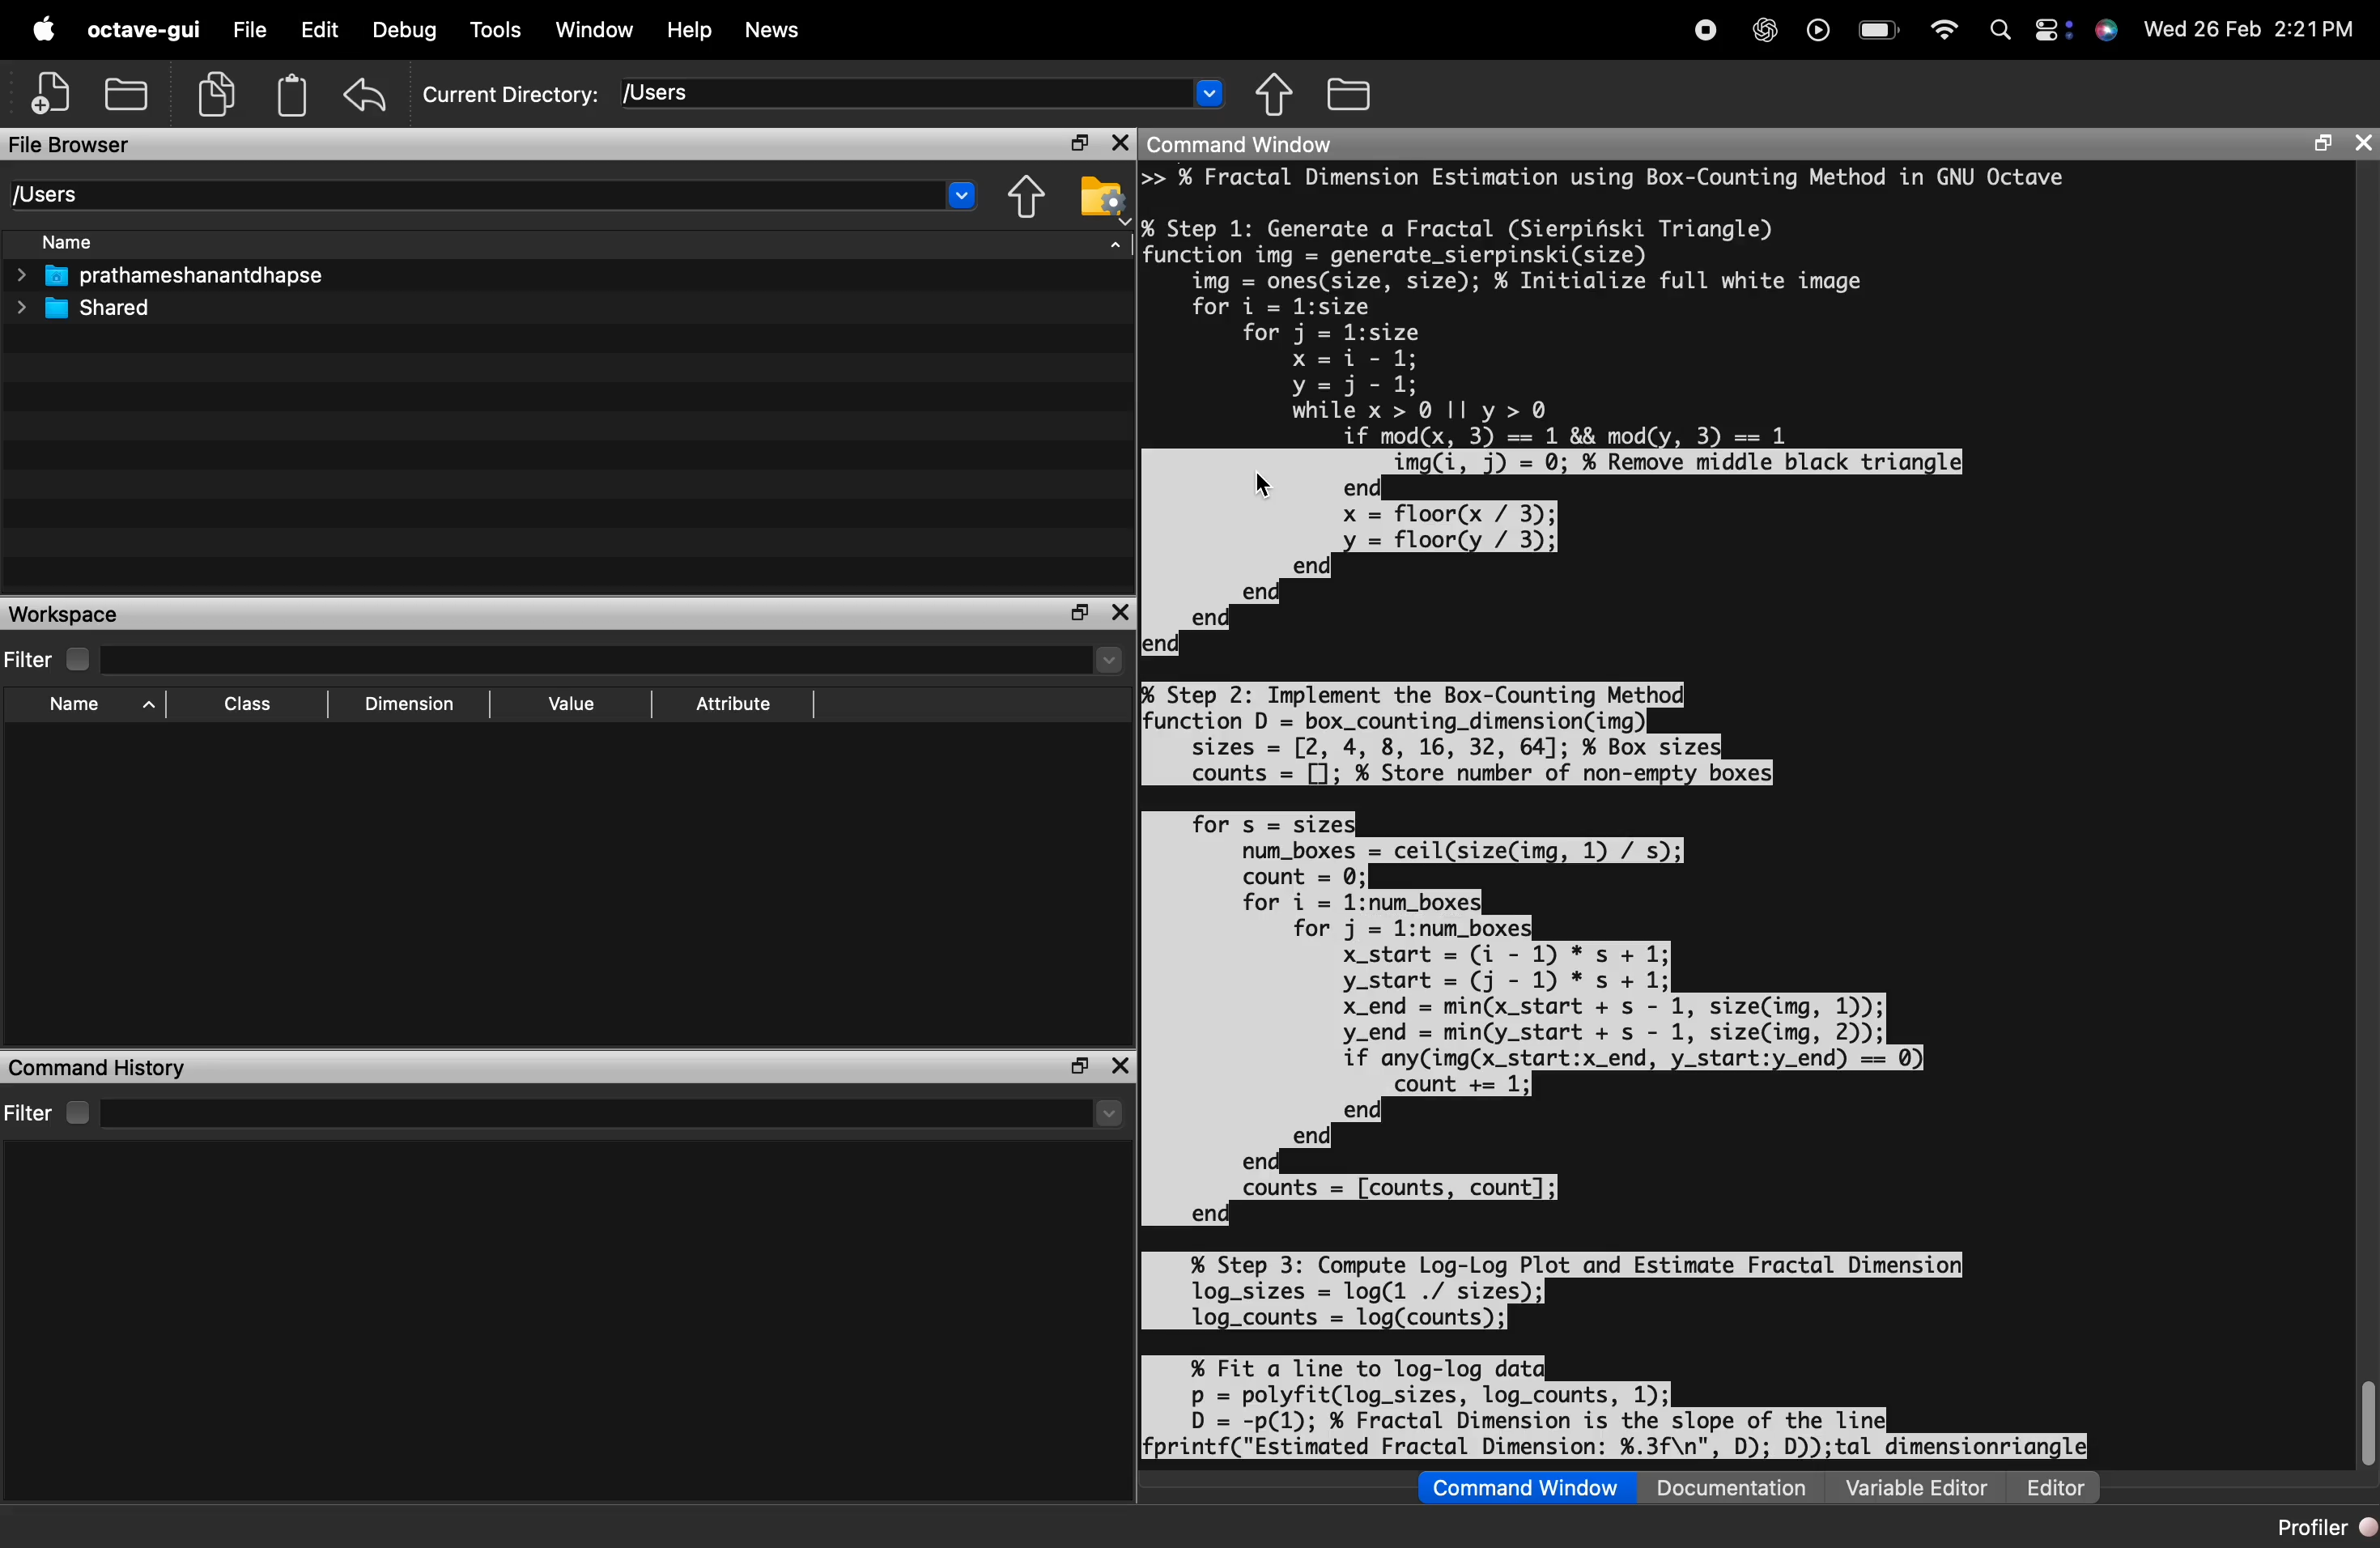  I want to click on [Users, so click(463, 195).